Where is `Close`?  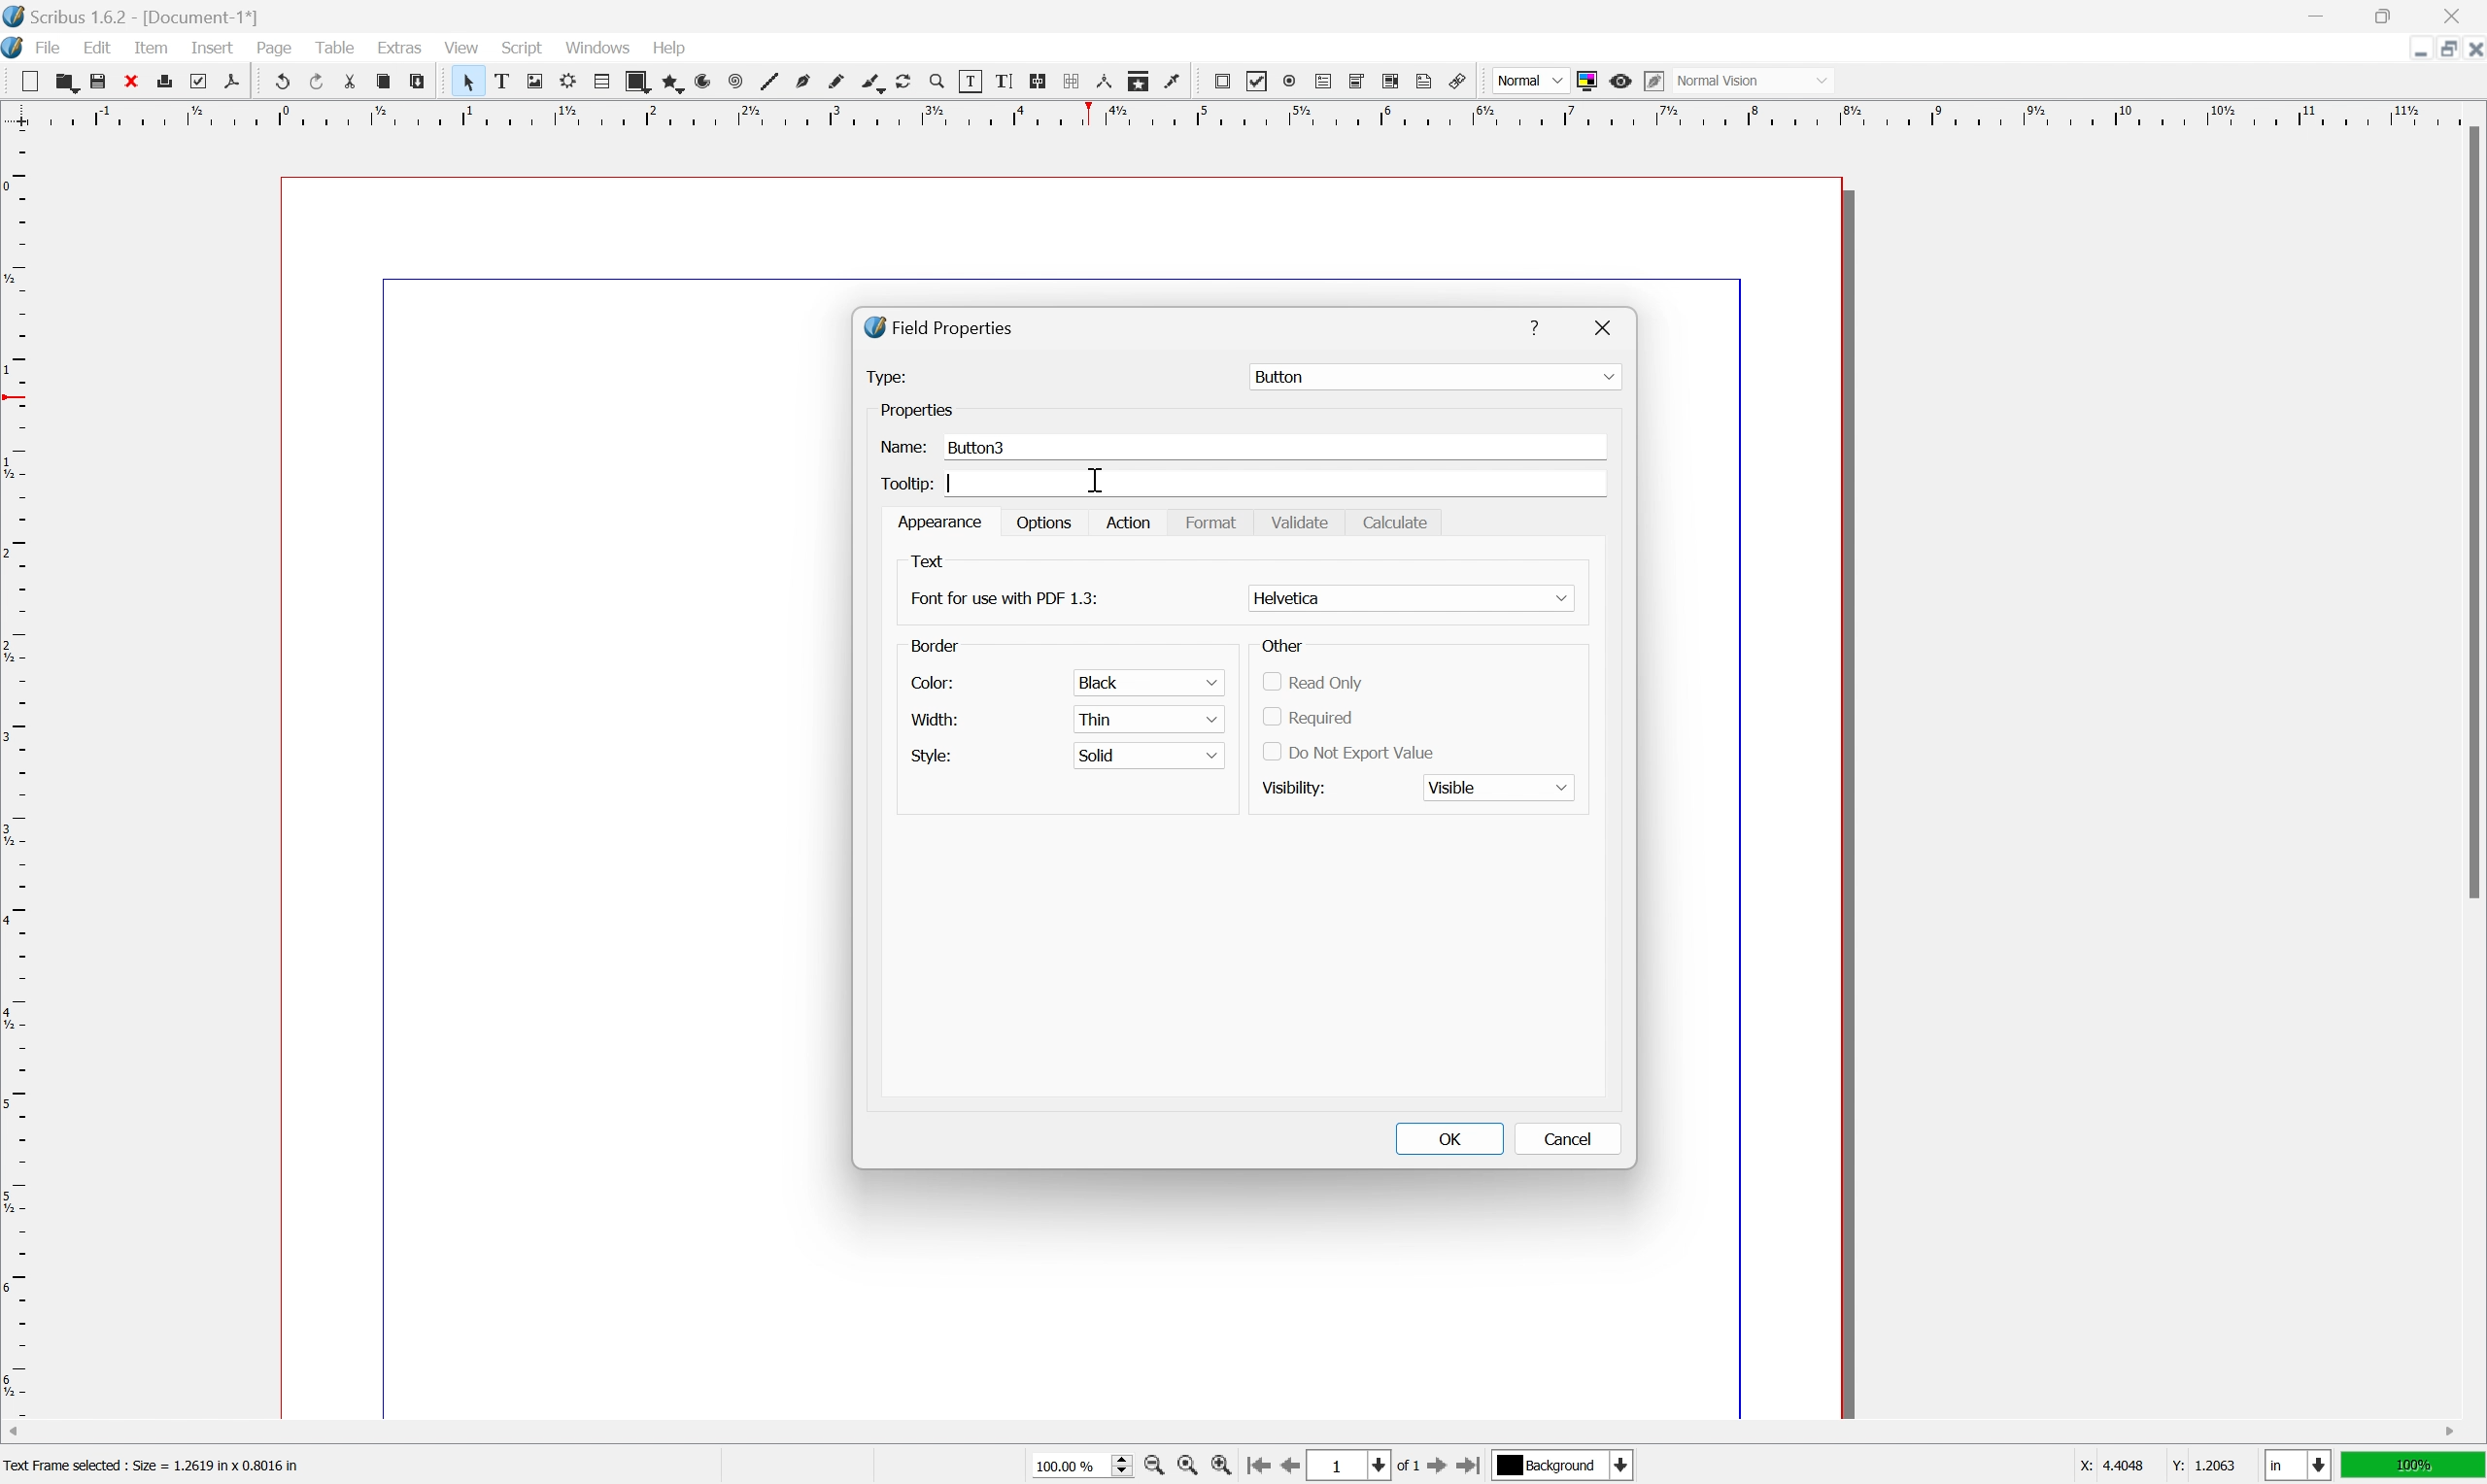
Close is located at coordinates (1611, 328).